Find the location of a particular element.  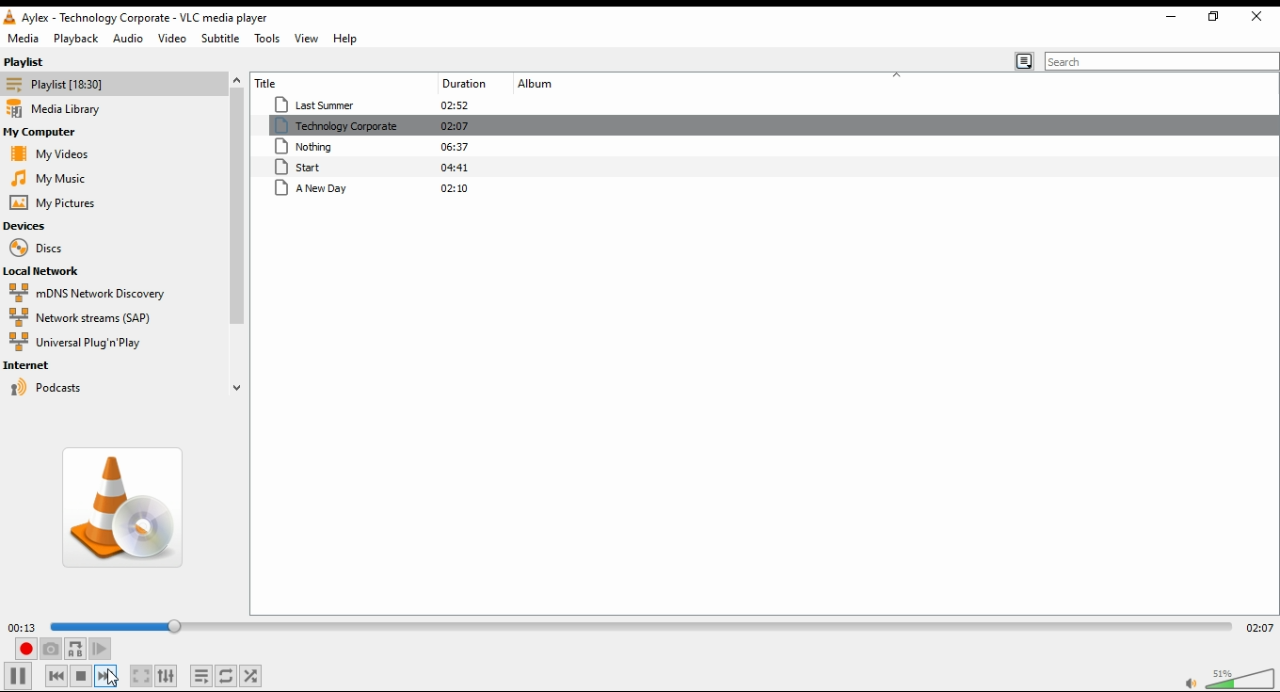

volume  is located at coordinates (1244, 679).